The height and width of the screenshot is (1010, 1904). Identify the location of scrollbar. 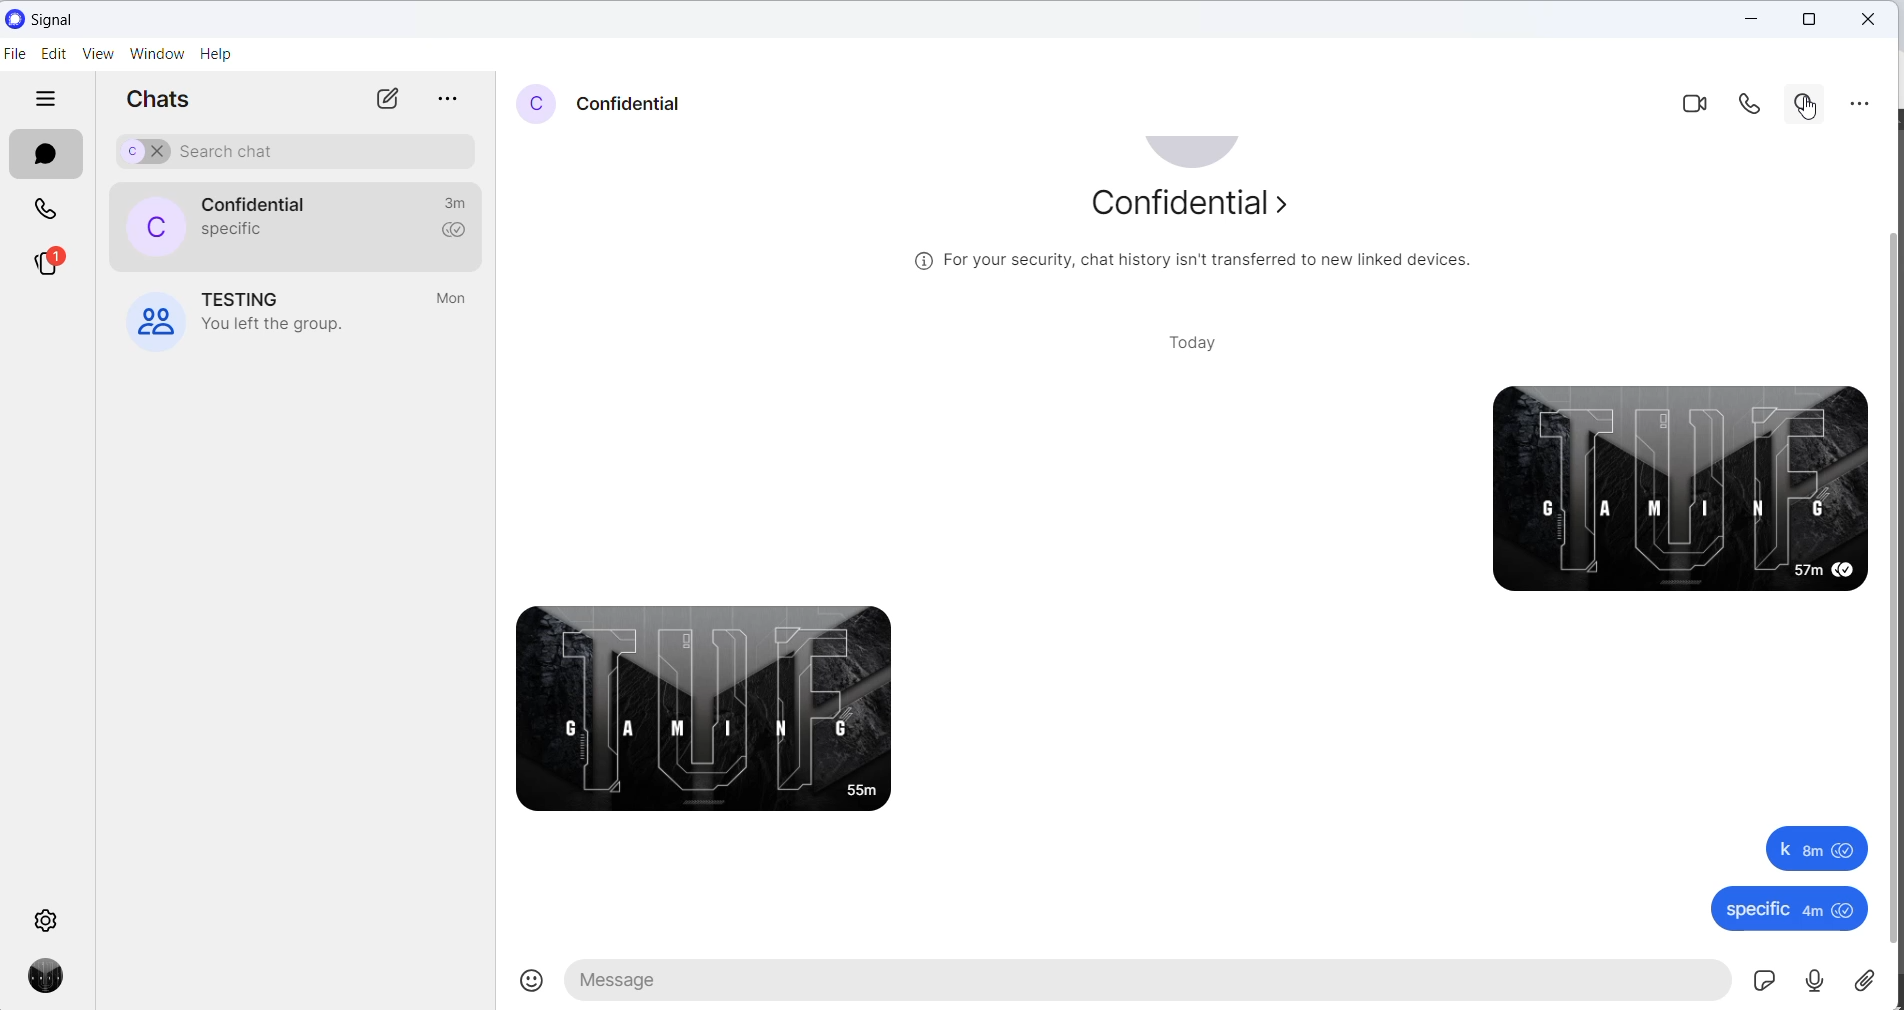
(1892, 579).